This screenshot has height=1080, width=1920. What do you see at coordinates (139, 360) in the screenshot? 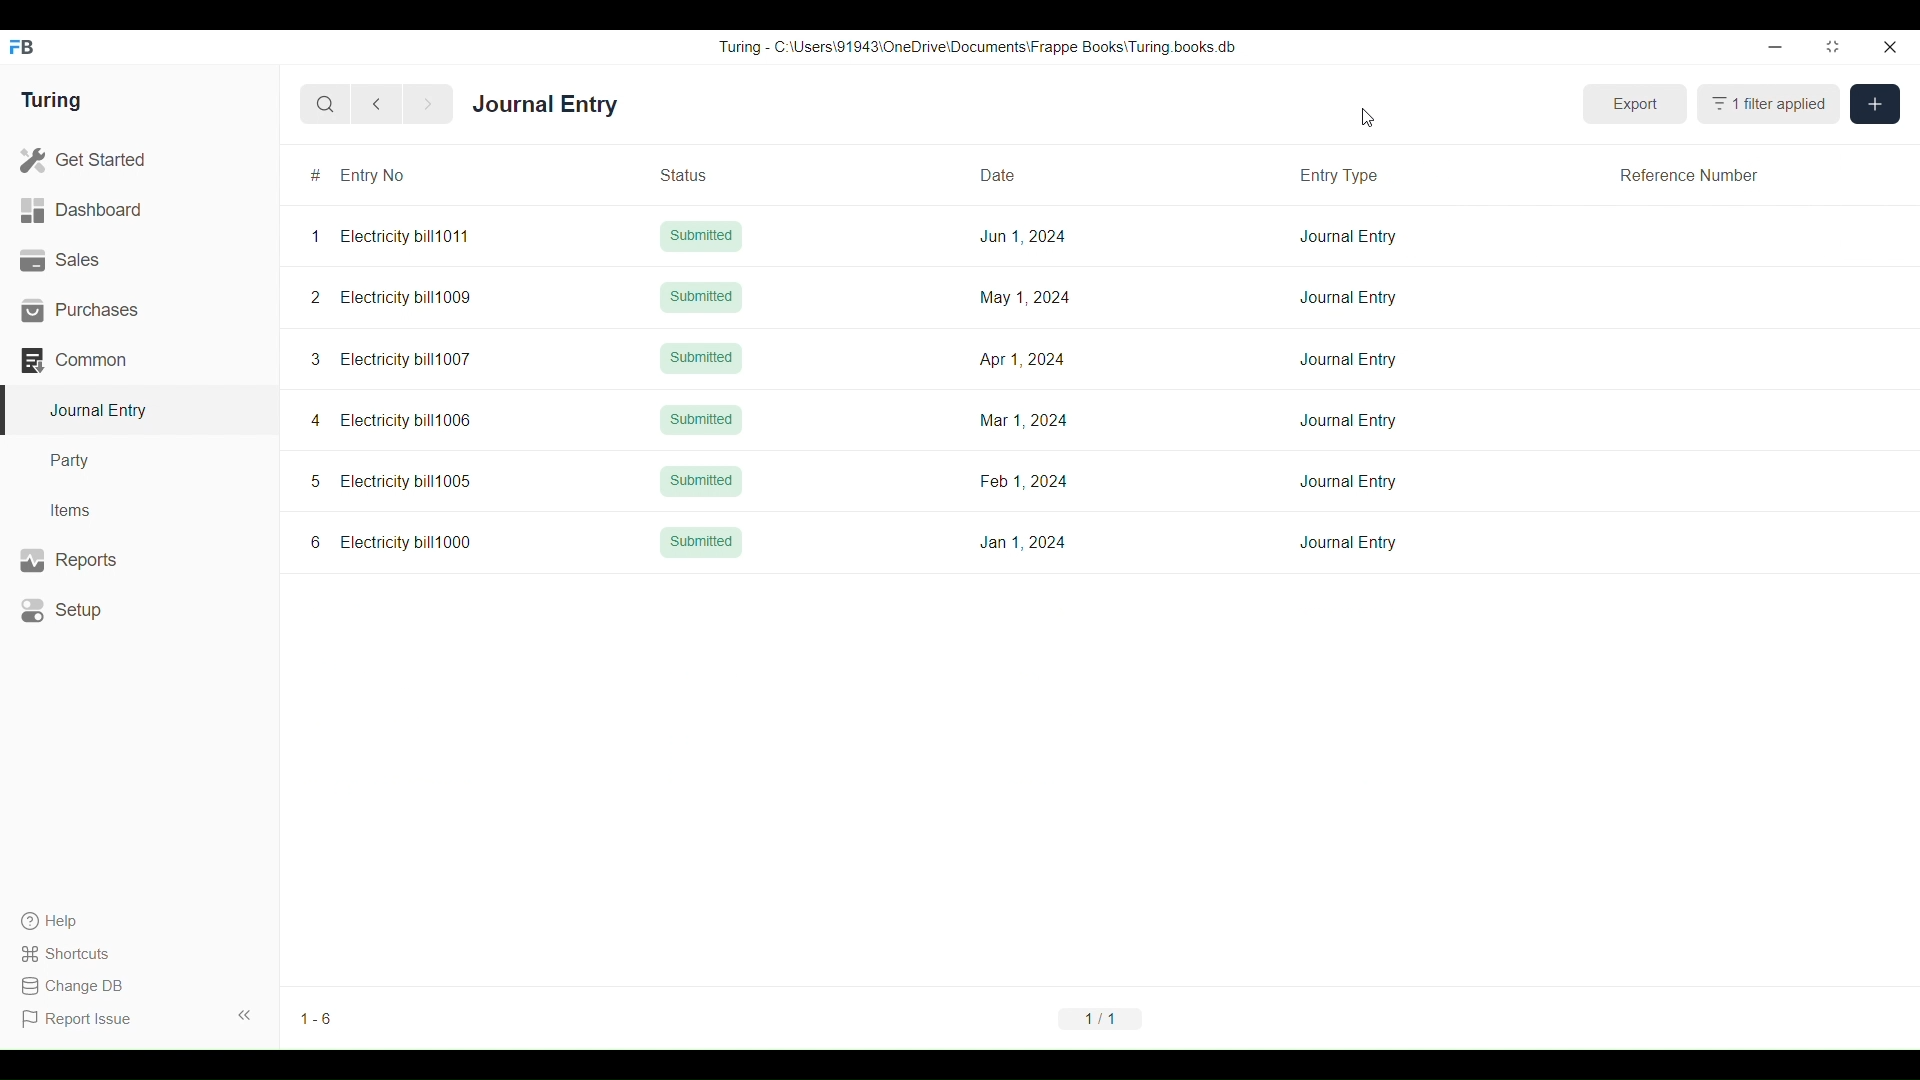
I see `Common` at bounding box center [139, 360].